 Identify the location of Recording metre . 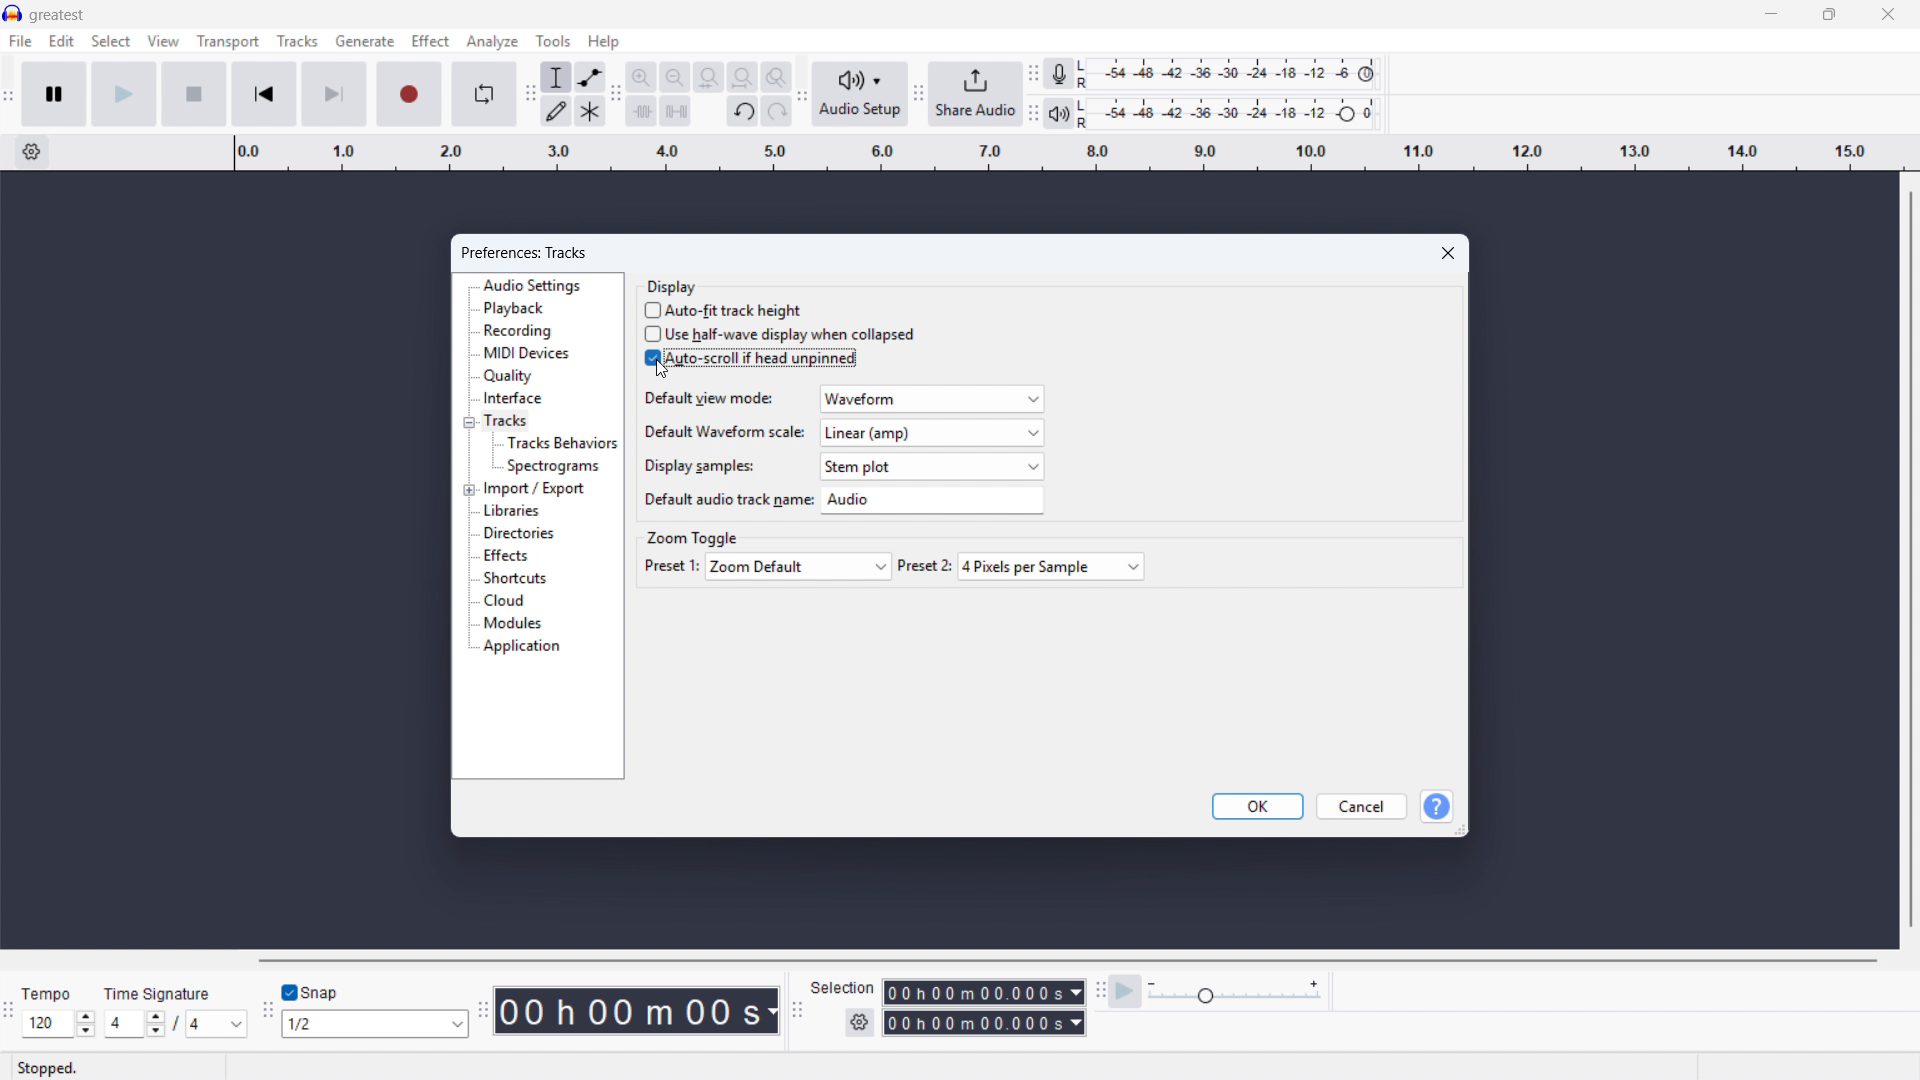
(1058, 73).